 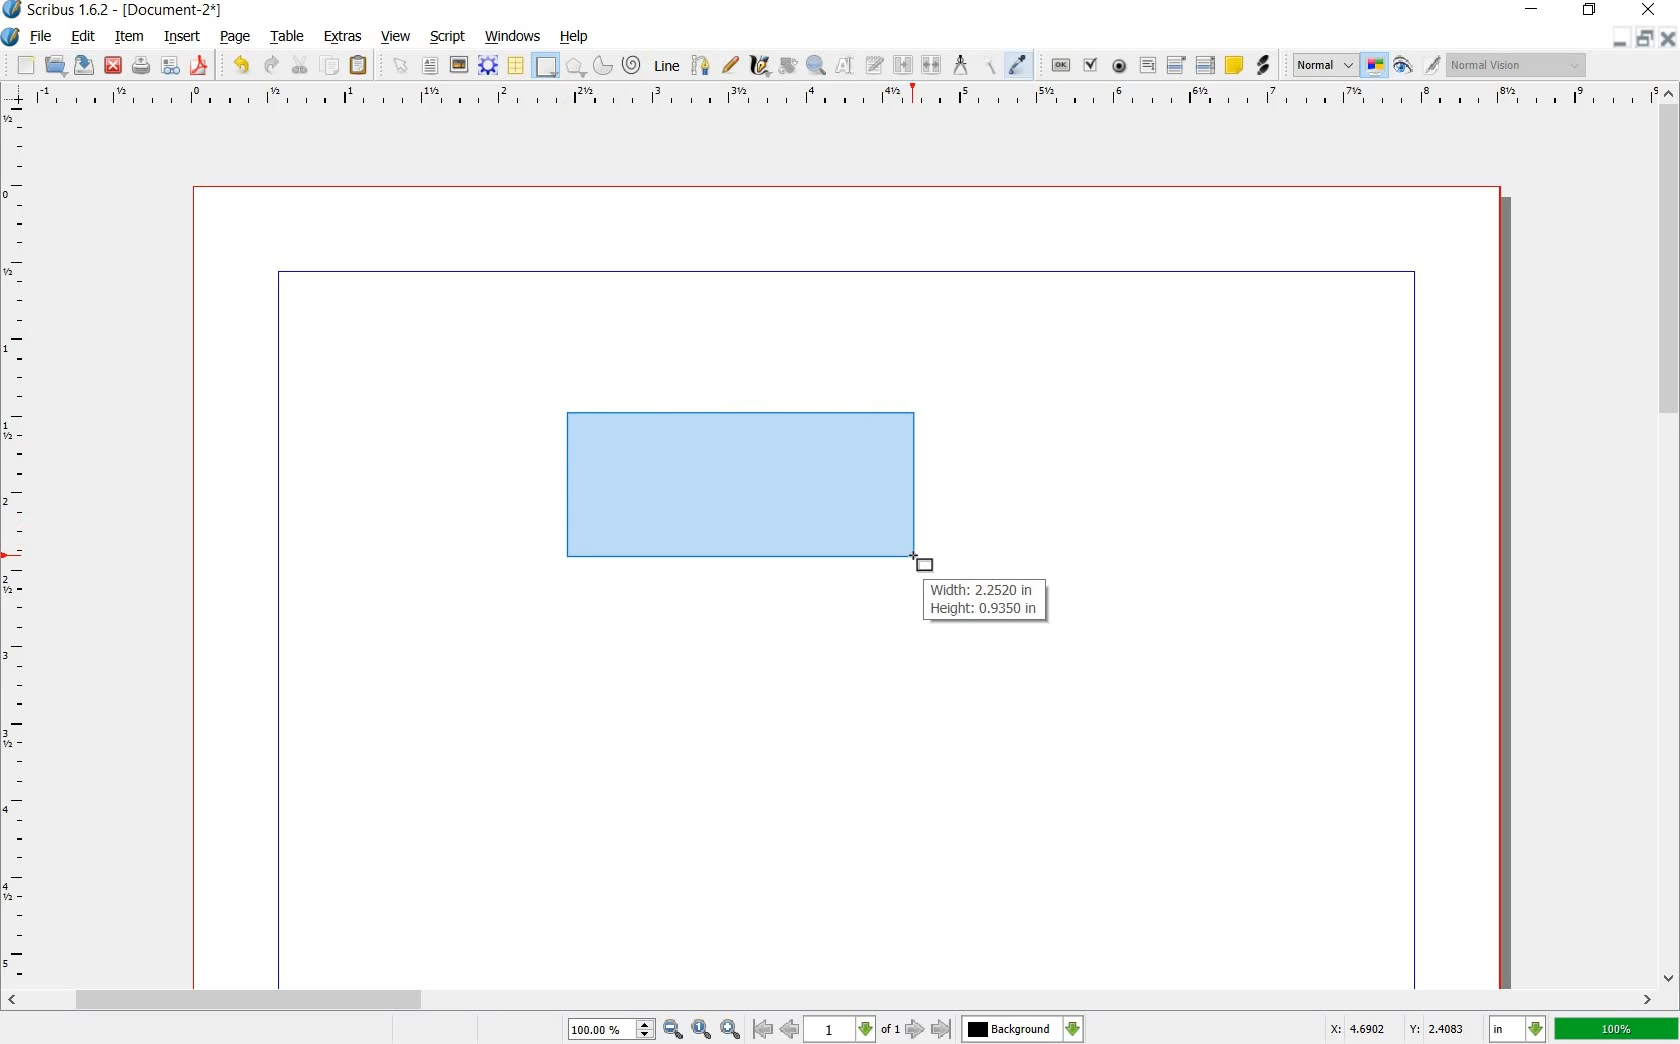 What do you see at coordinates (1616, 1030) in the screenshot?
I see `100%` at bounding box center [1616, 1030].